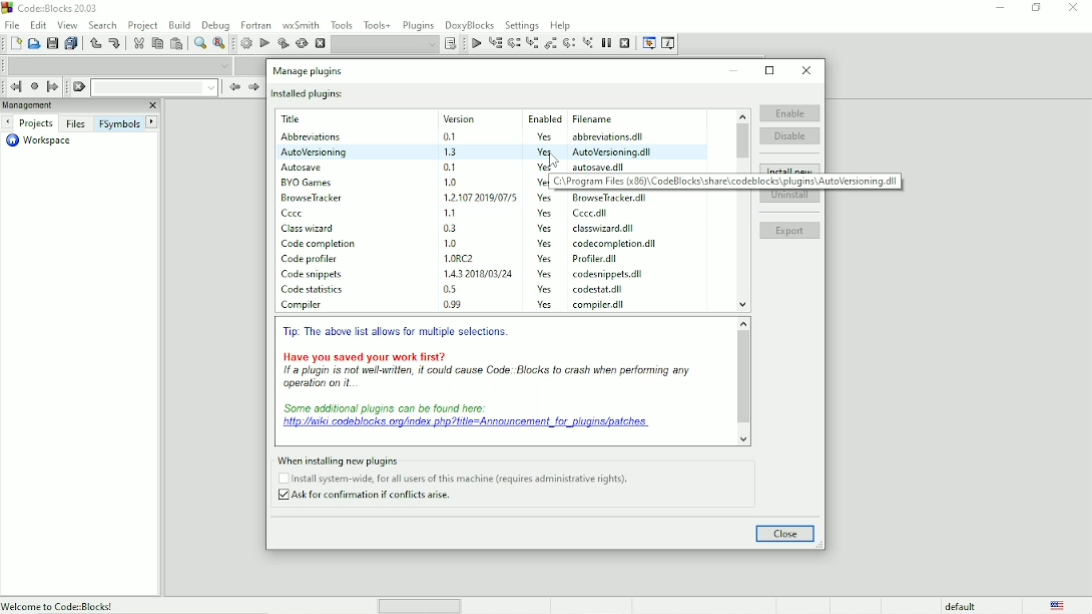 This screenshot has height=614, width=1092. Describe the element at coordinates (613, 152) in the screenshot. I see `AutoVersioning.dll` at that location.